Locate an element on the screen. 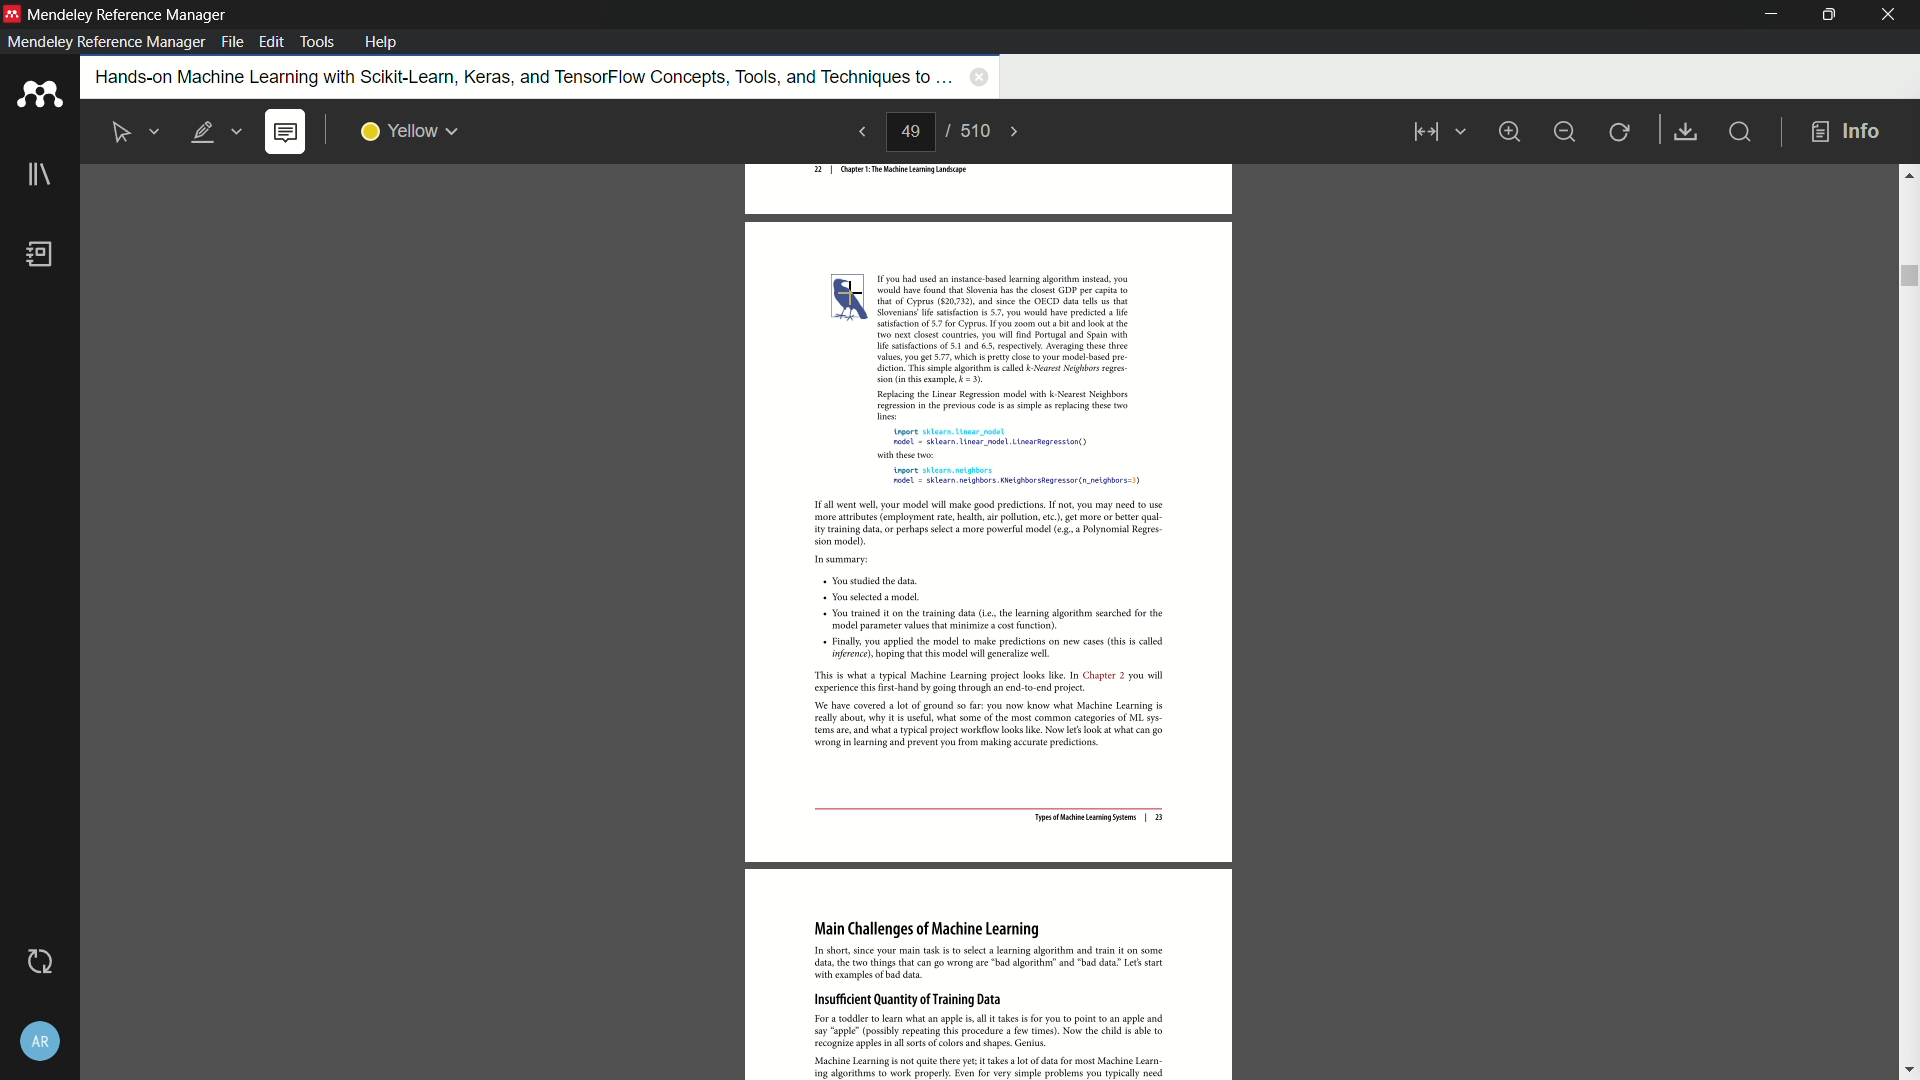 Image resolution: width=1920 pixels, height=1080 pixels. info is located at coordinates (1846, 131).